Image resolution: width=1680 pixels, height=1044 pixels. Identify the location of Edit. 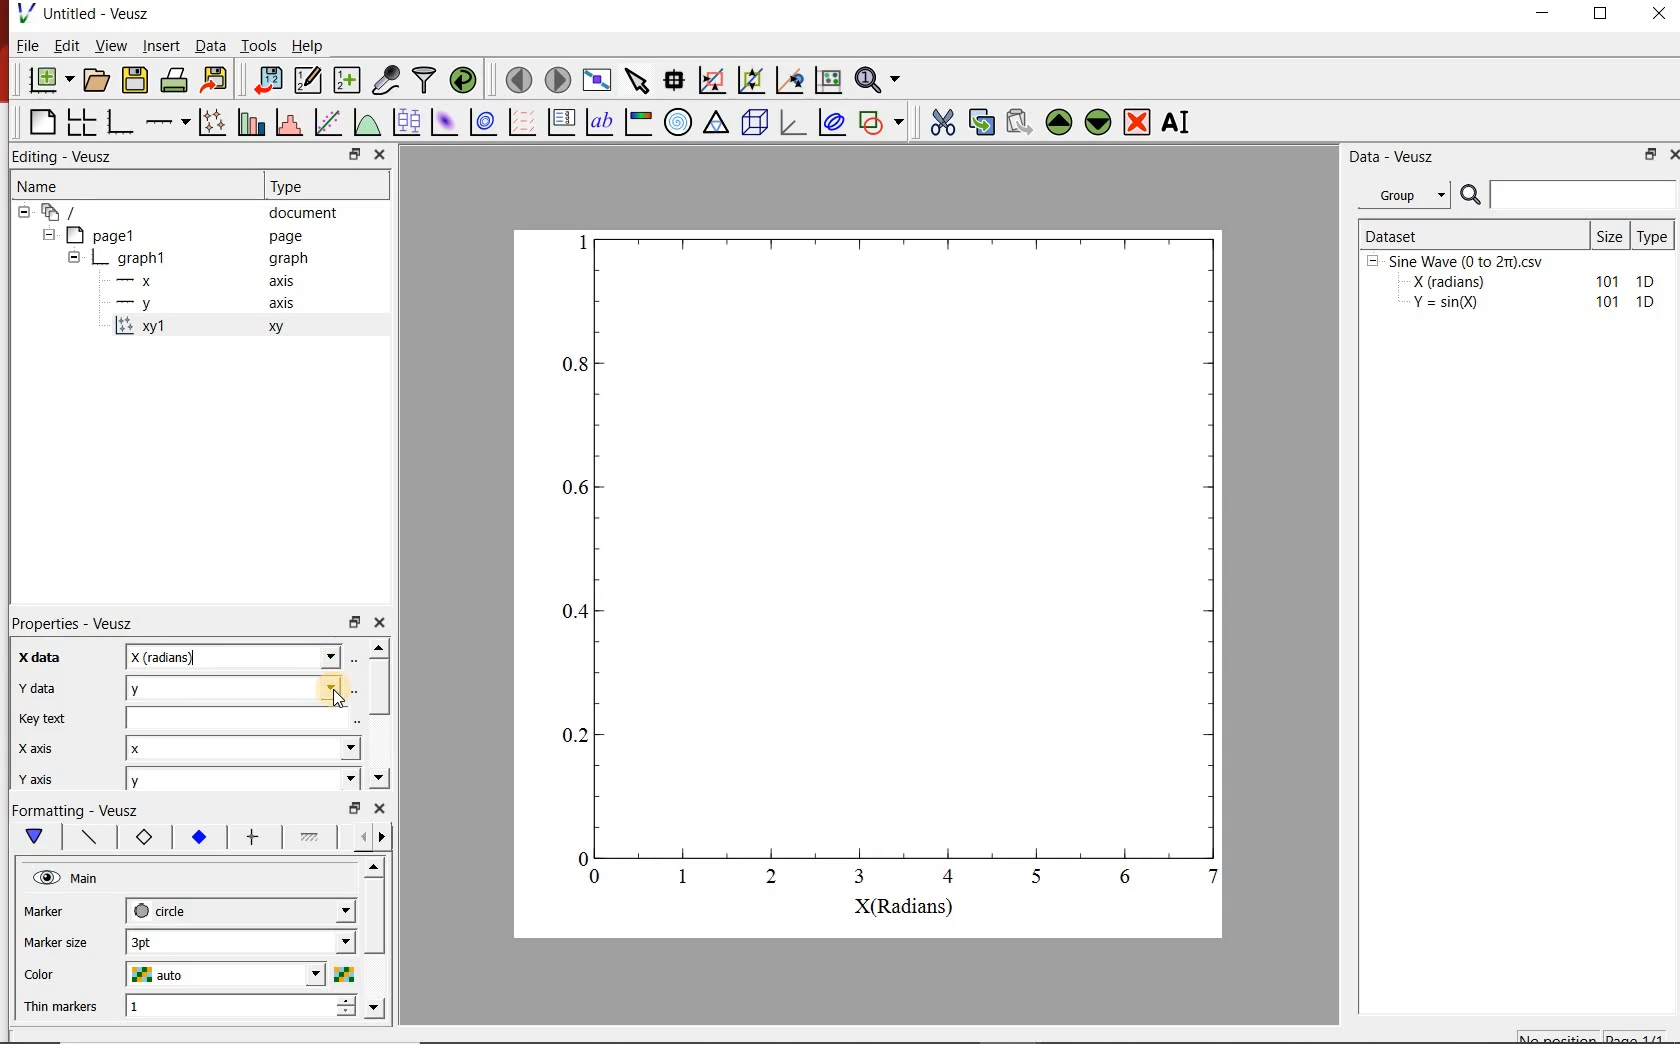
(67, 46).